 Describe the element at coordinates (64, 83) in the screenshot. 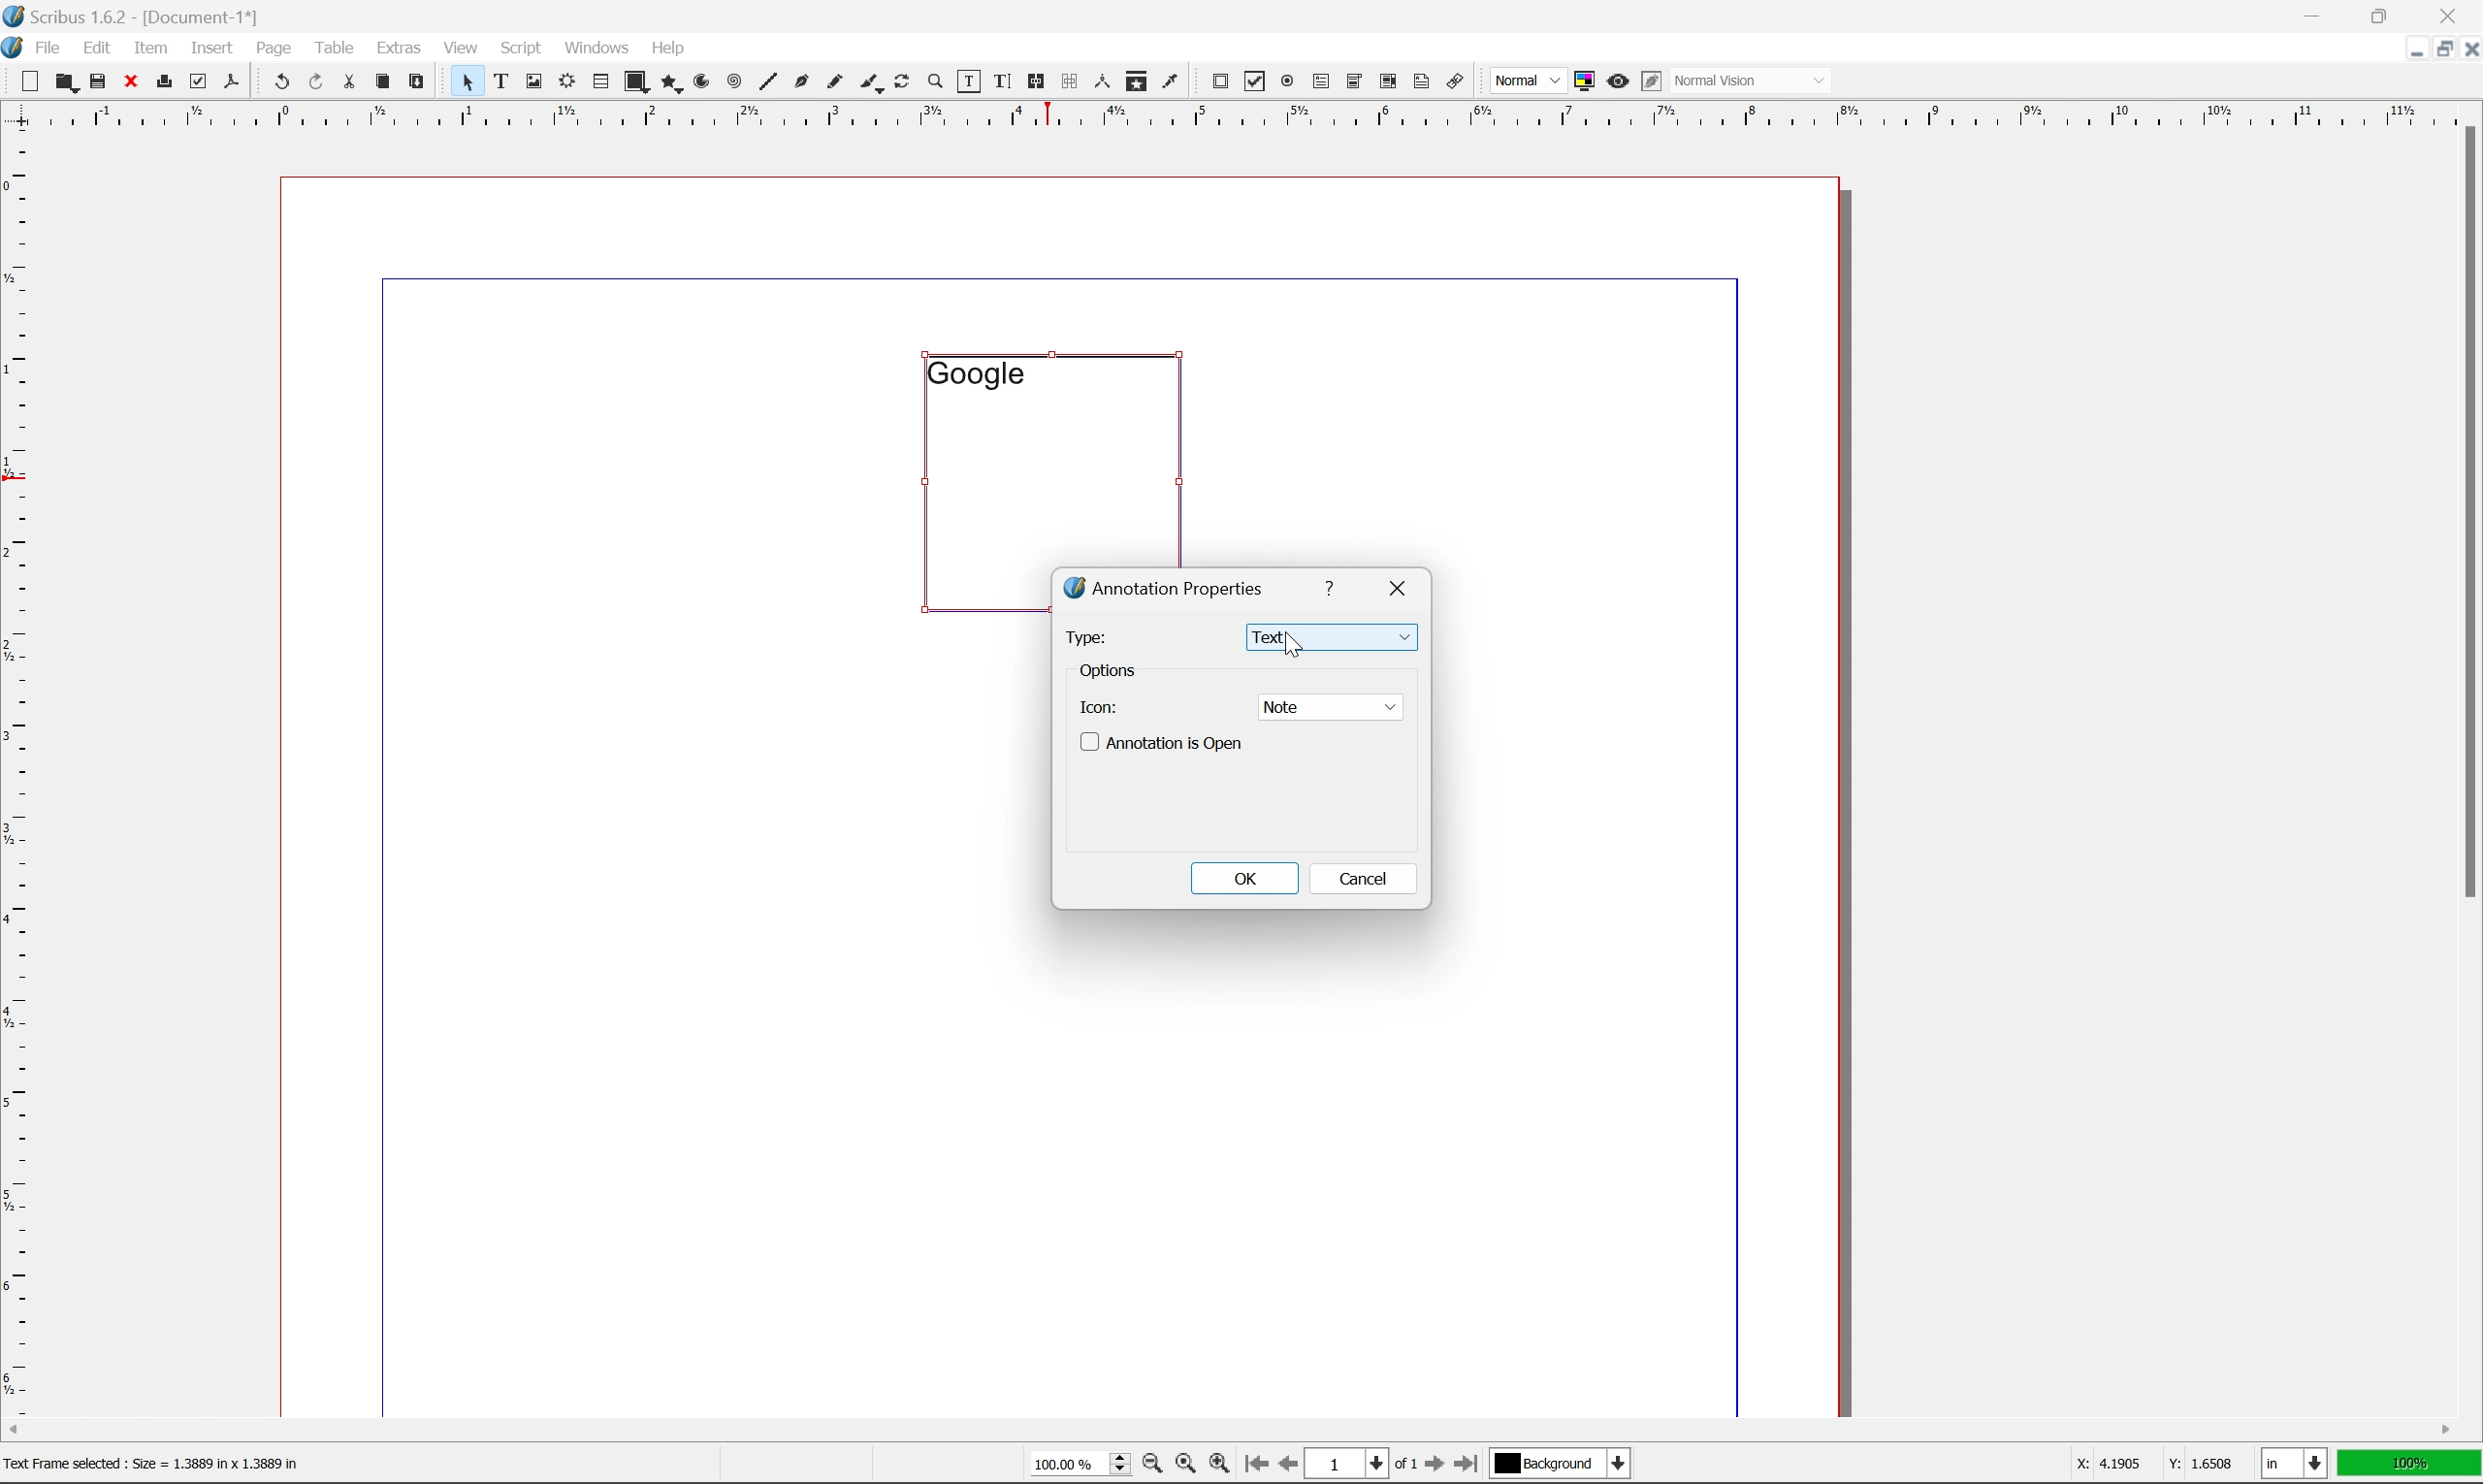

I see `open` at that location.